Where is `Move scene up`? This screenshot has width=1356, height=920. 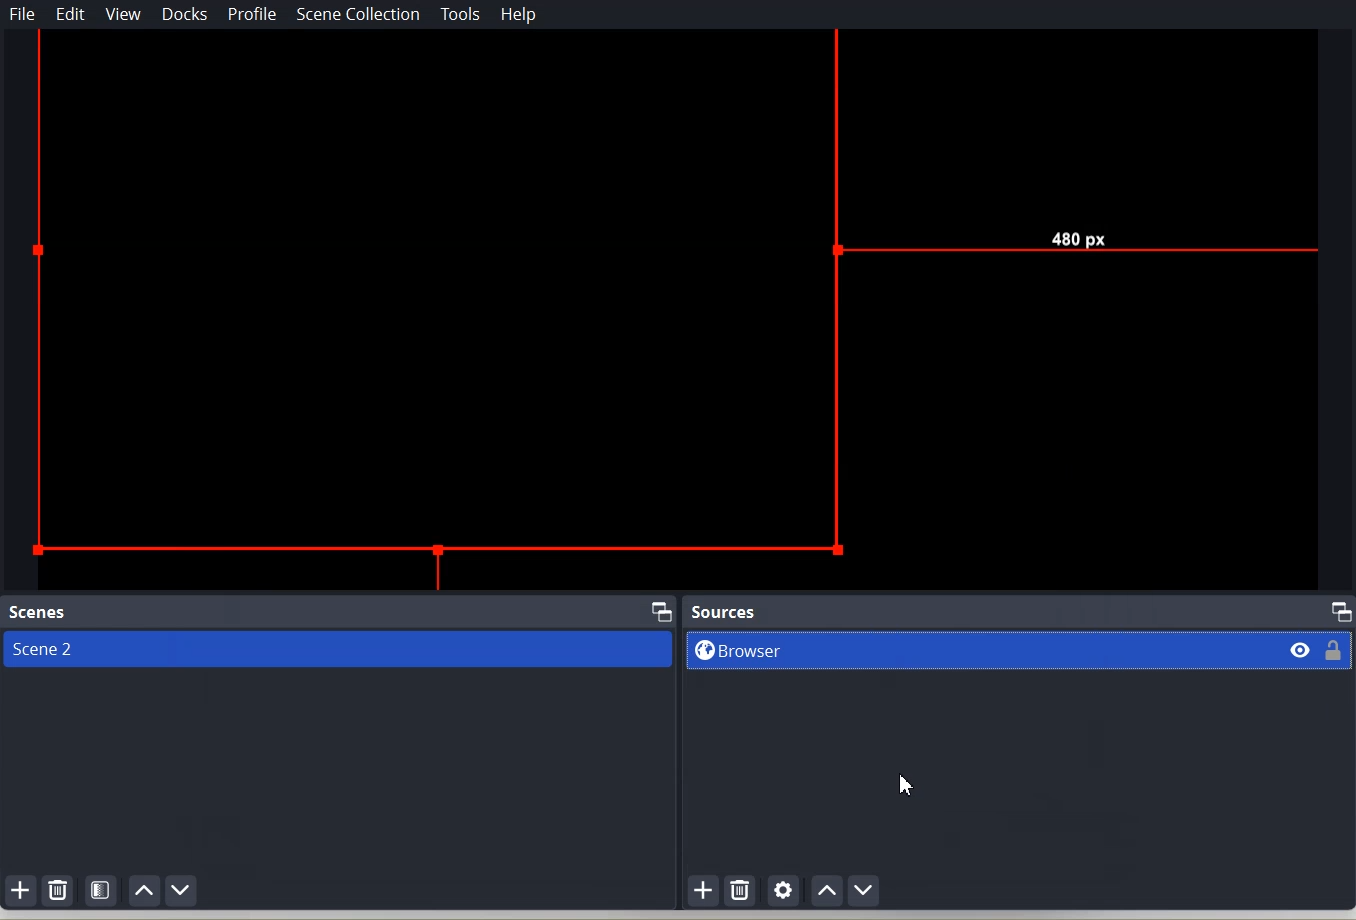
Move scene up is located at coordinates (146, 890).